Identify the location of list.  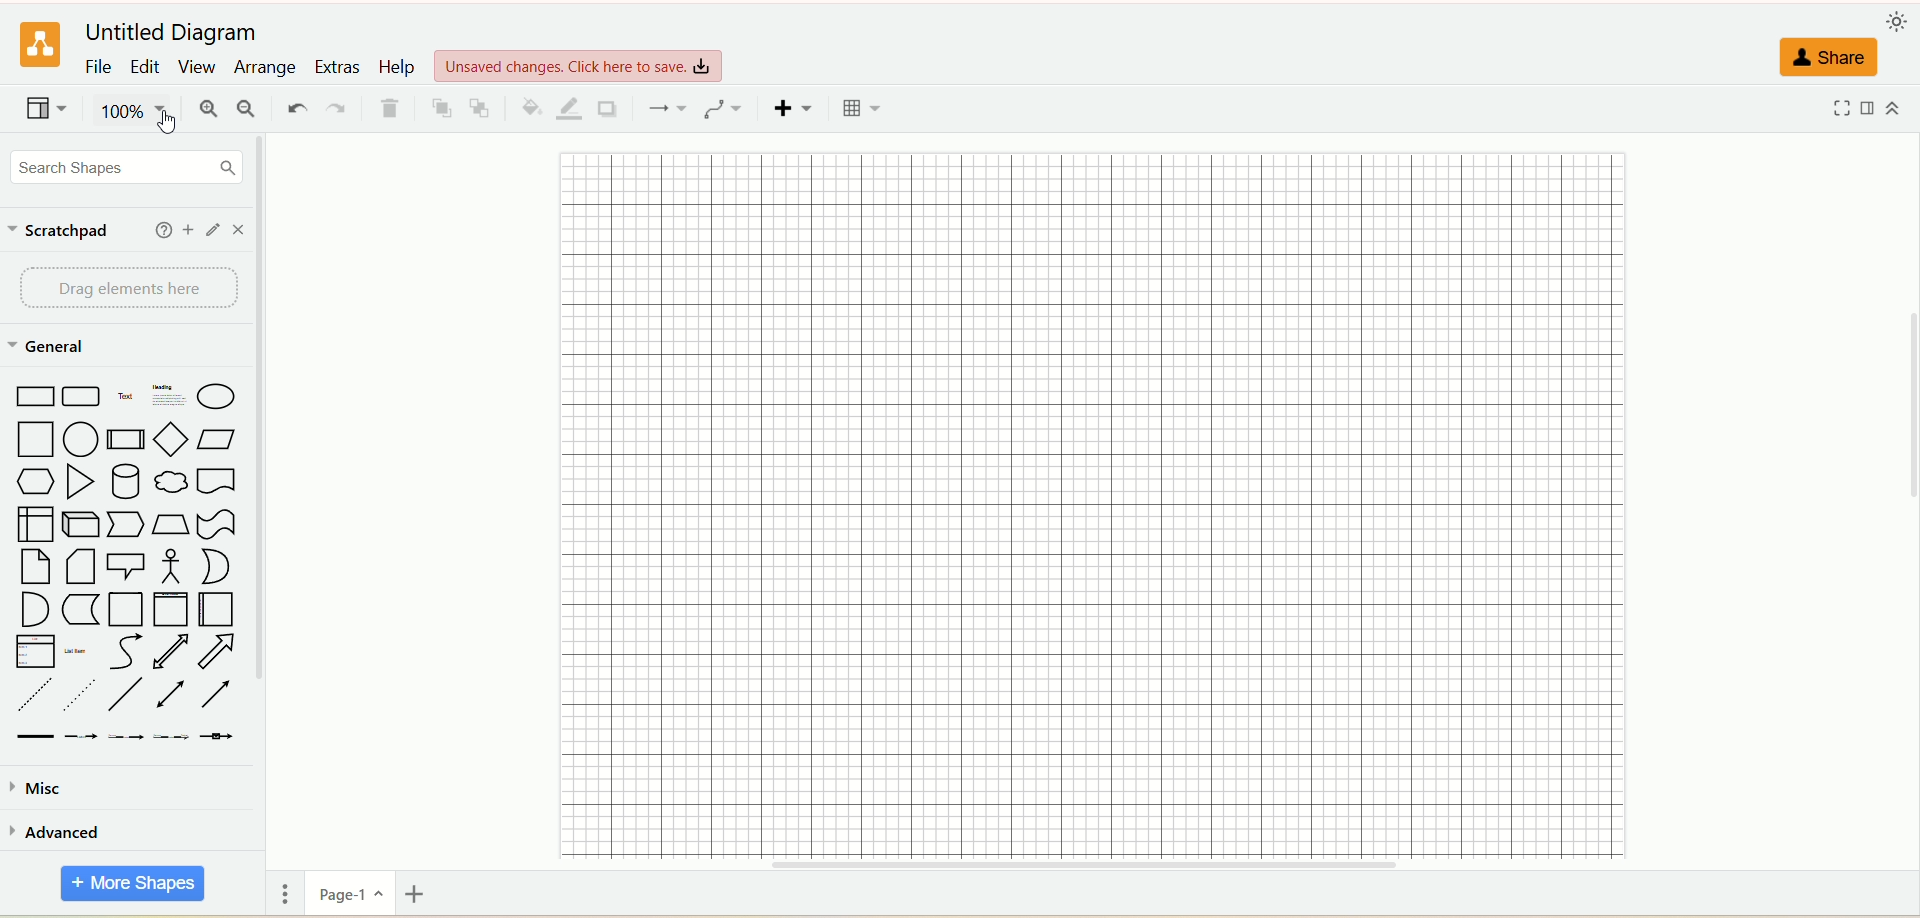
(32, 651).